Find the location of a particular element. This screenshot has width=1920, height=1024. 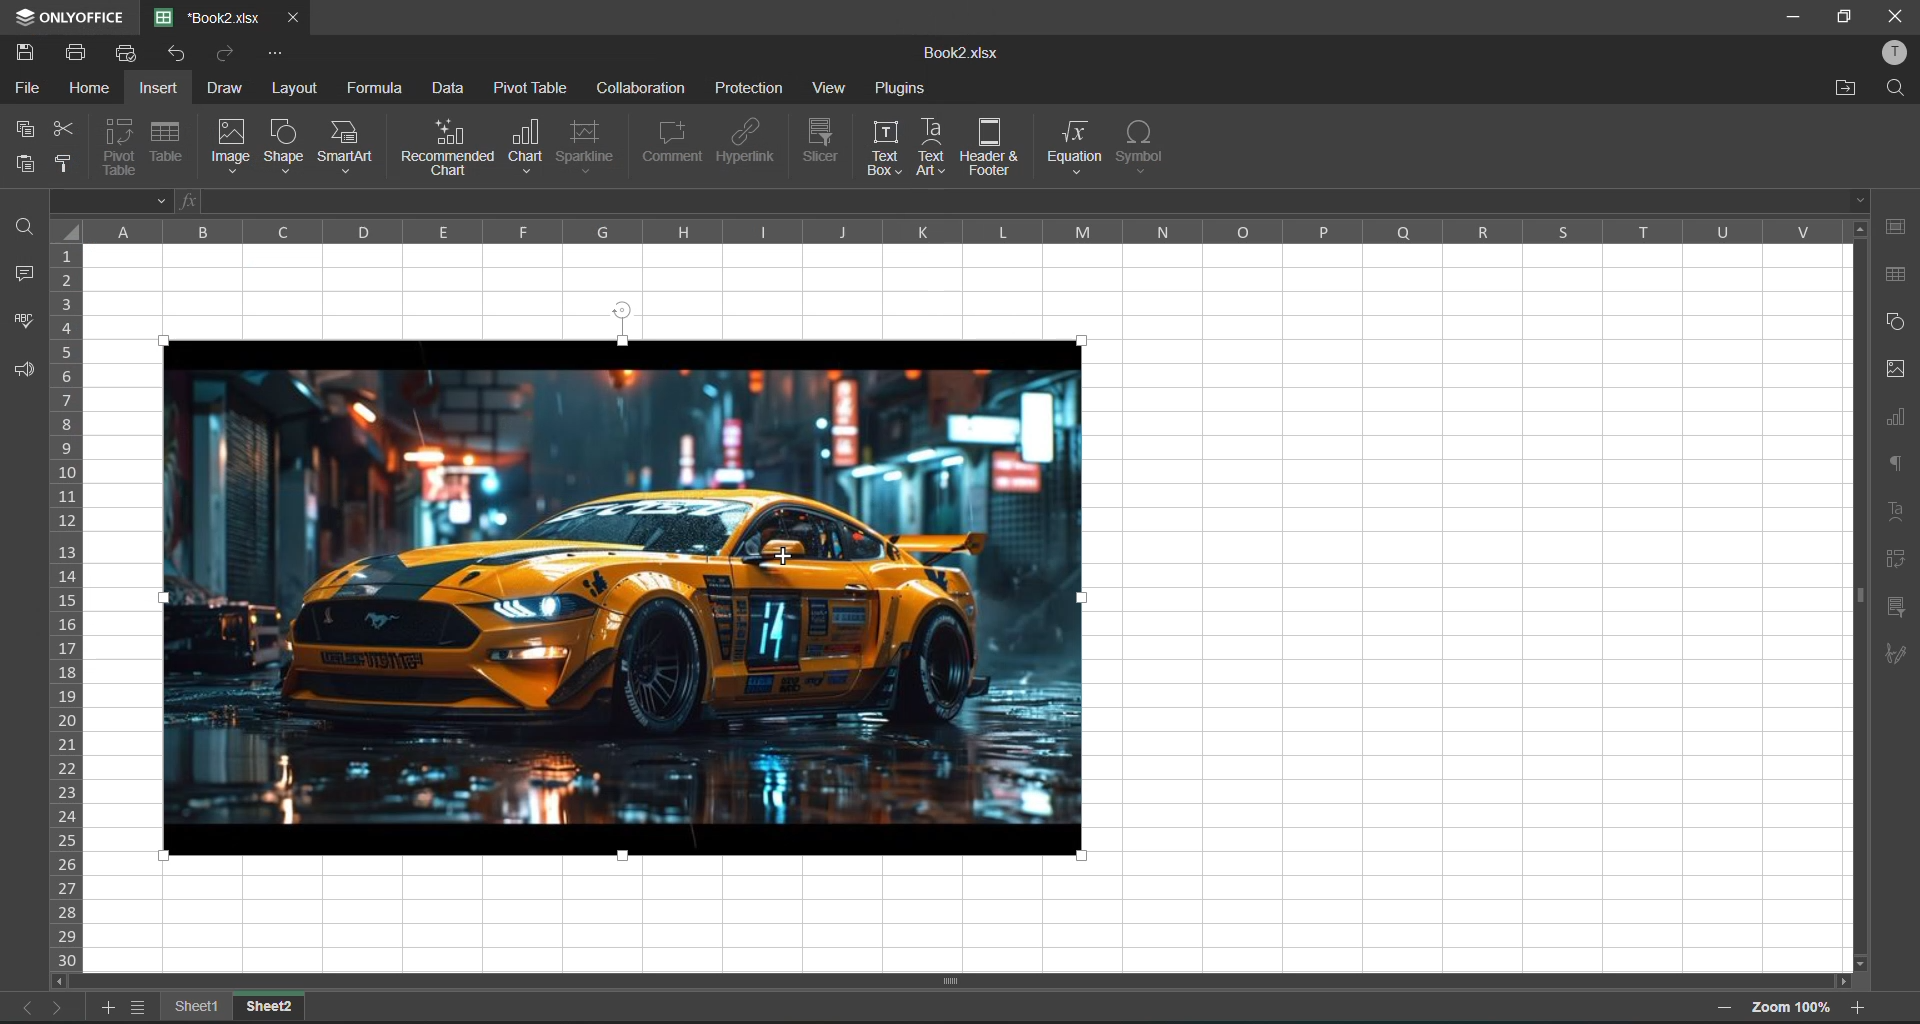

image is located at coordinates (234, 143).